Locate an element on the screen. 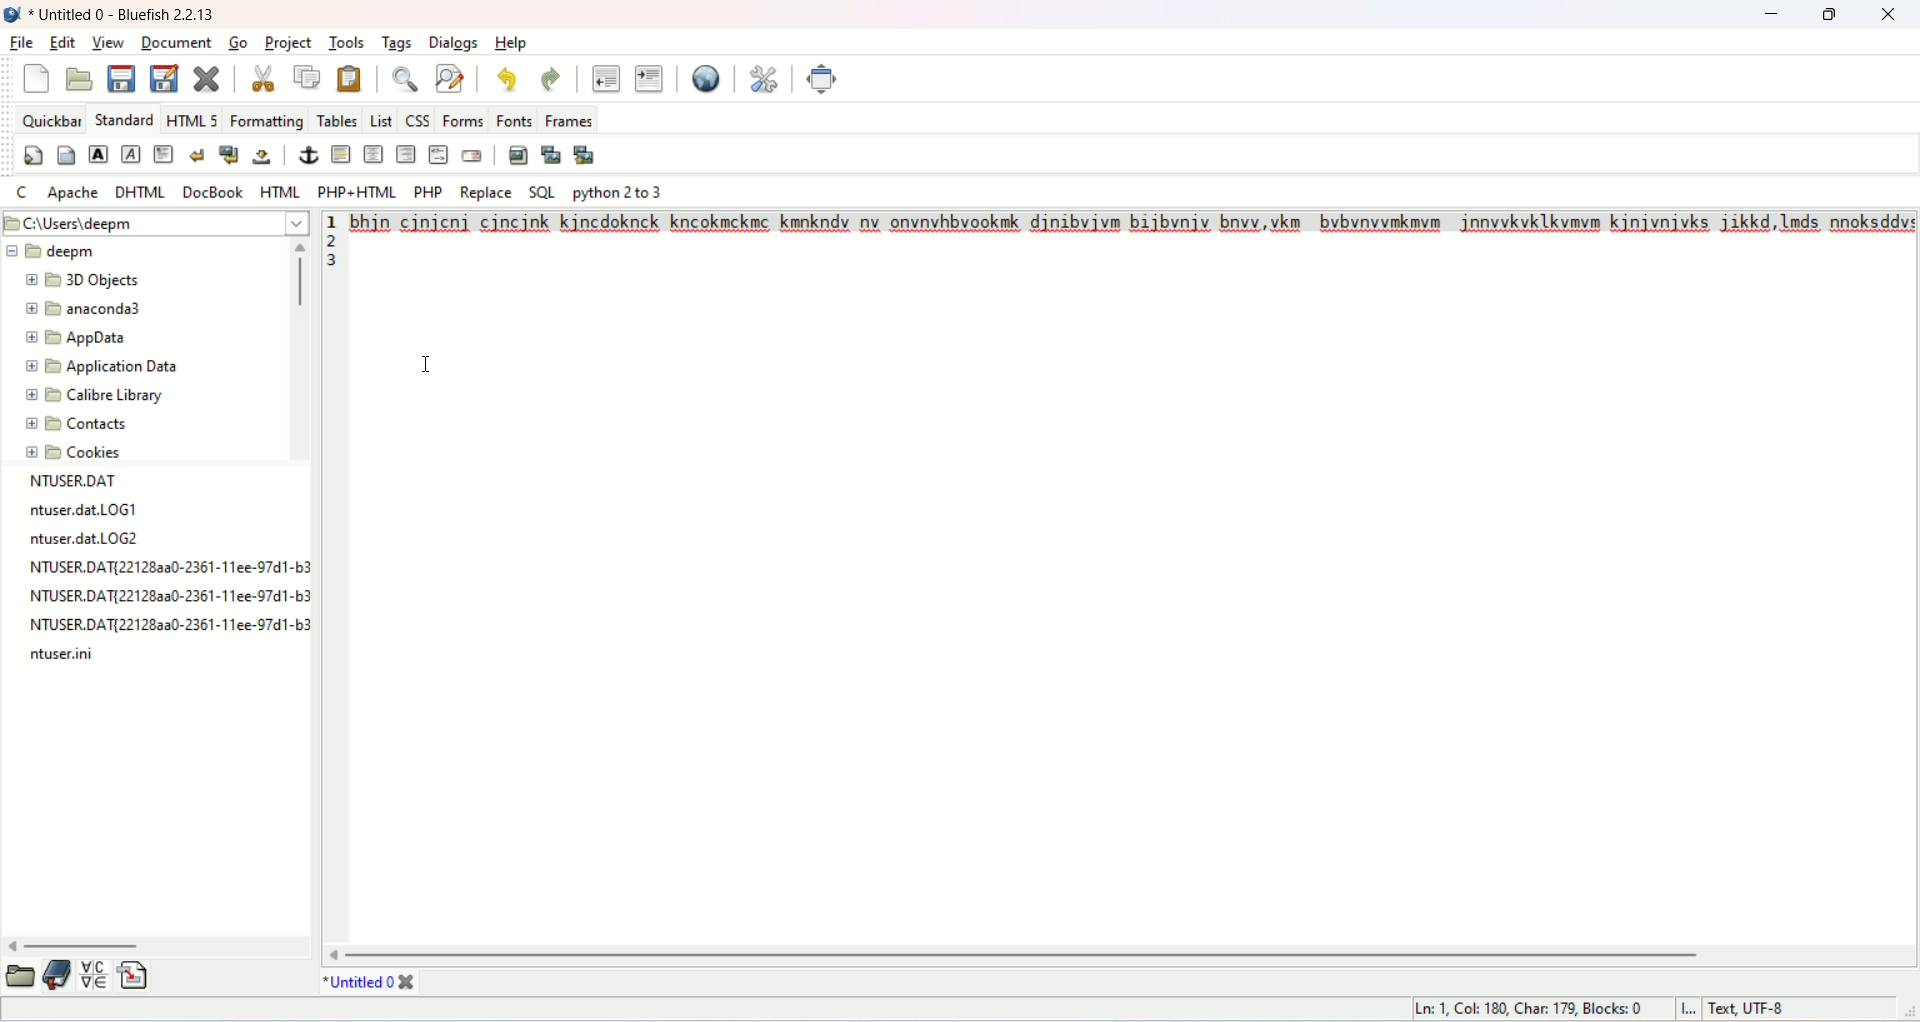 Image resolution: width=1920 pixels, height=1022 pixels. horizontal rule is located at coordinates (343, 155).